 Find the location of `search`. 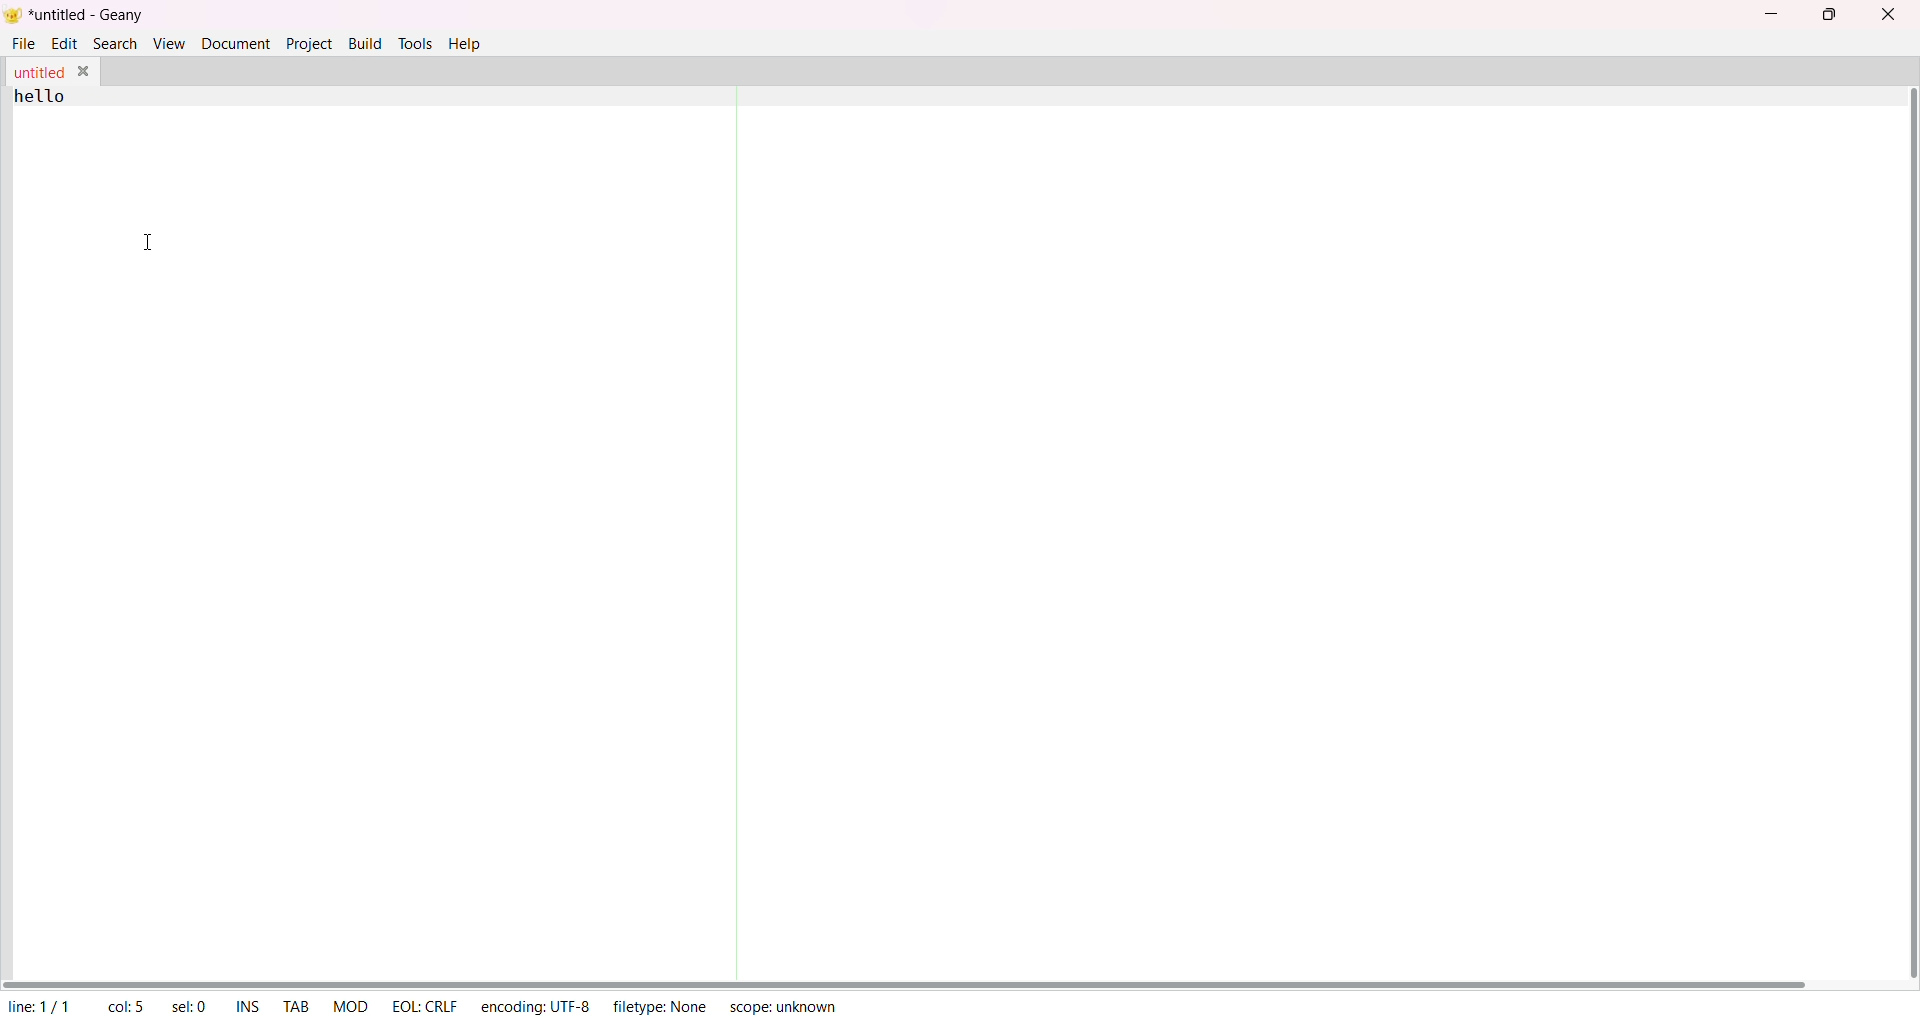

search is located at coordinates (118, 43).